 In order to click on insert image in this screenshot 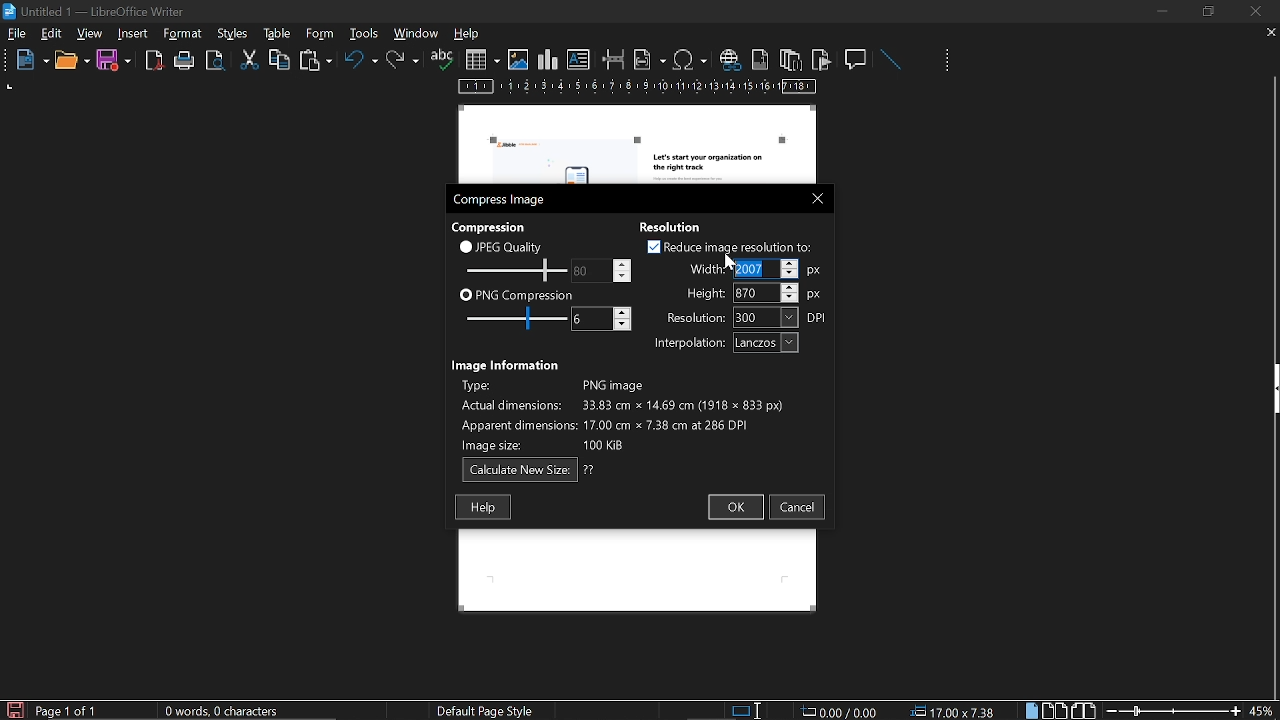, I will do `click(518, 60)`.